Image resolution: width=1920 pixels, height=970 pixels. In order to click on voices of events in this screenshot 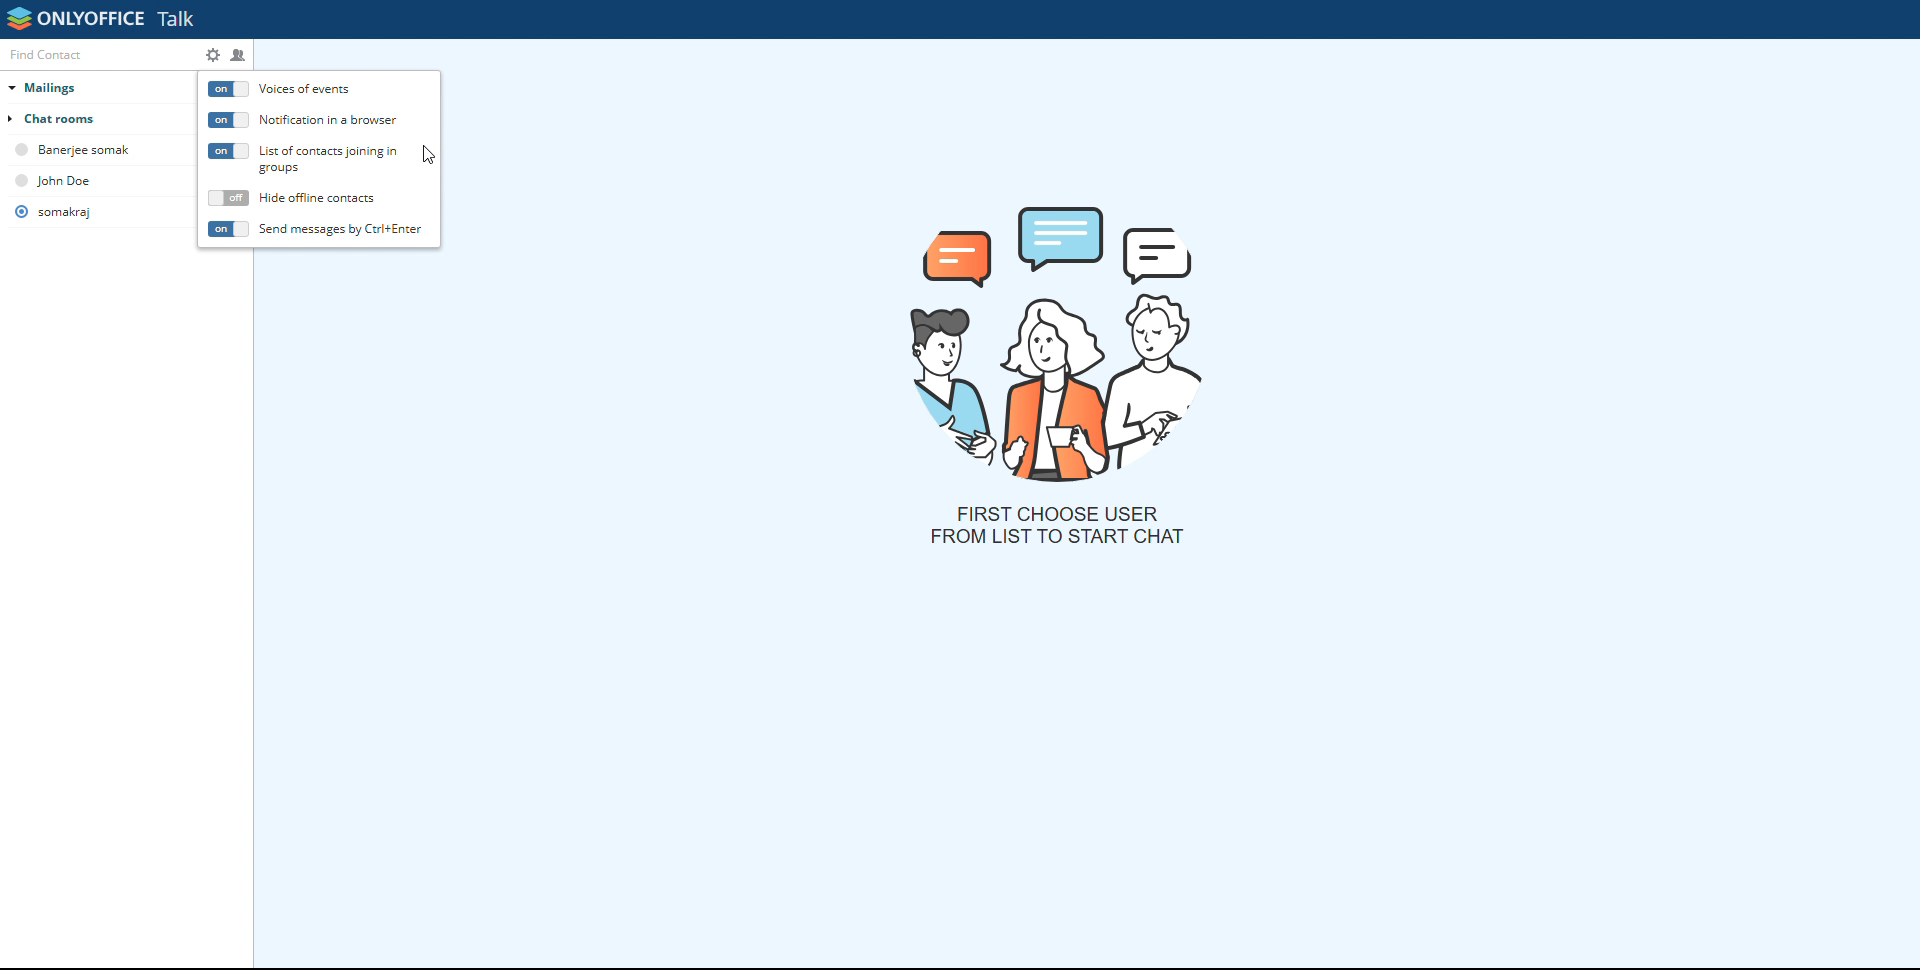, I will do `click(228, 89)`.